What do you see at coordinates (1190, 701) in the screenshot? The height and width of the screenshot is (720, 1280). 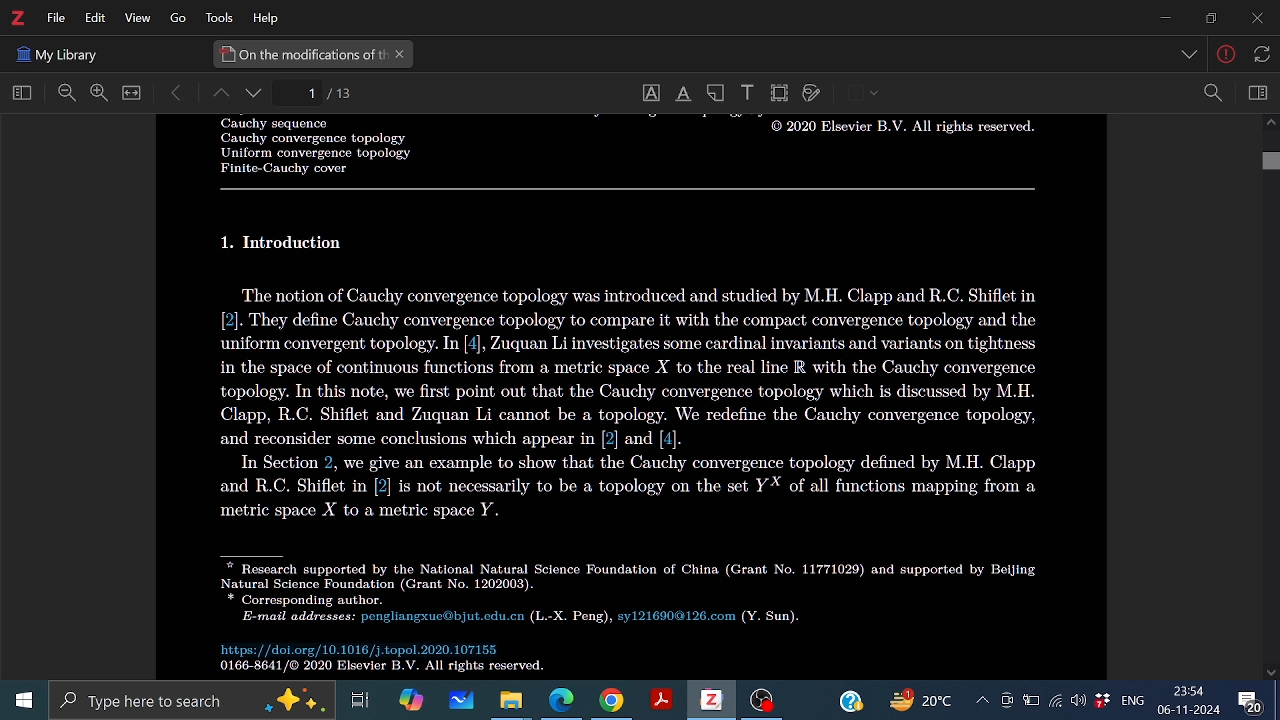 I see `Time and date` at bounding box center [1190, 701].